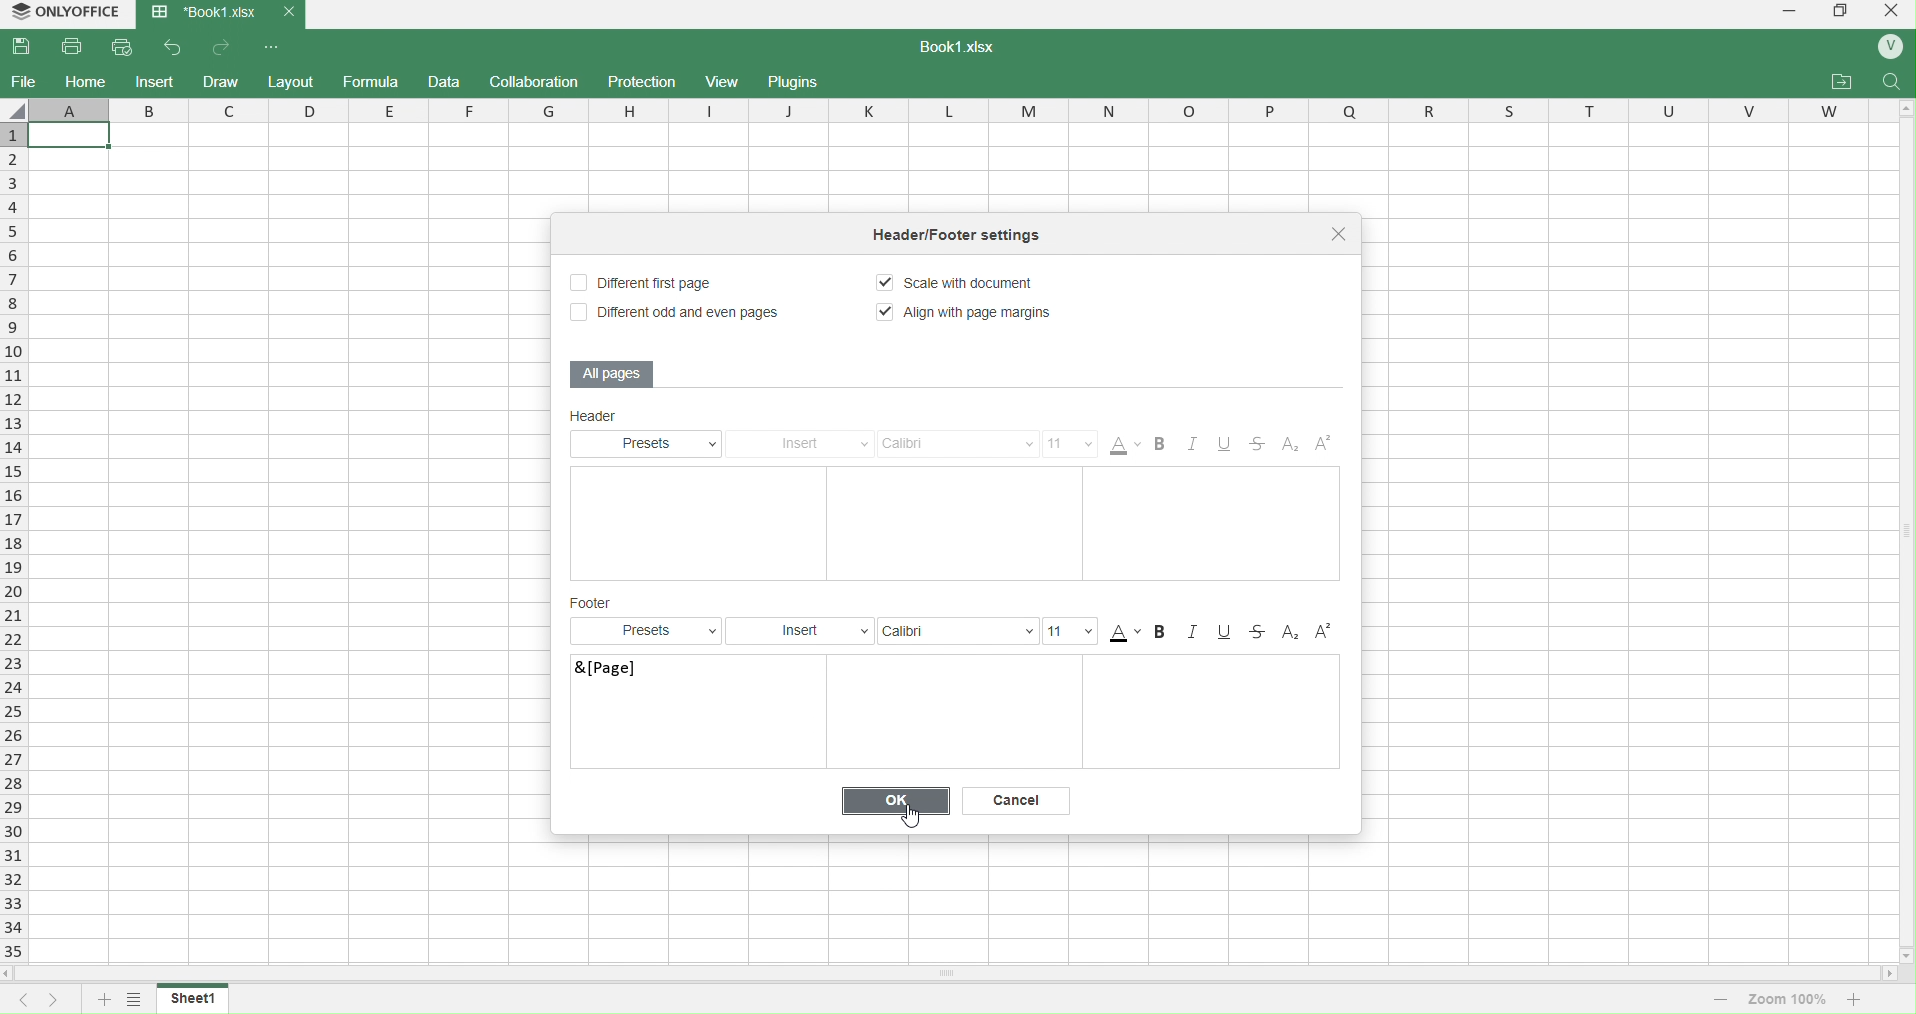  I want to click on &[page], so click(662, 682).